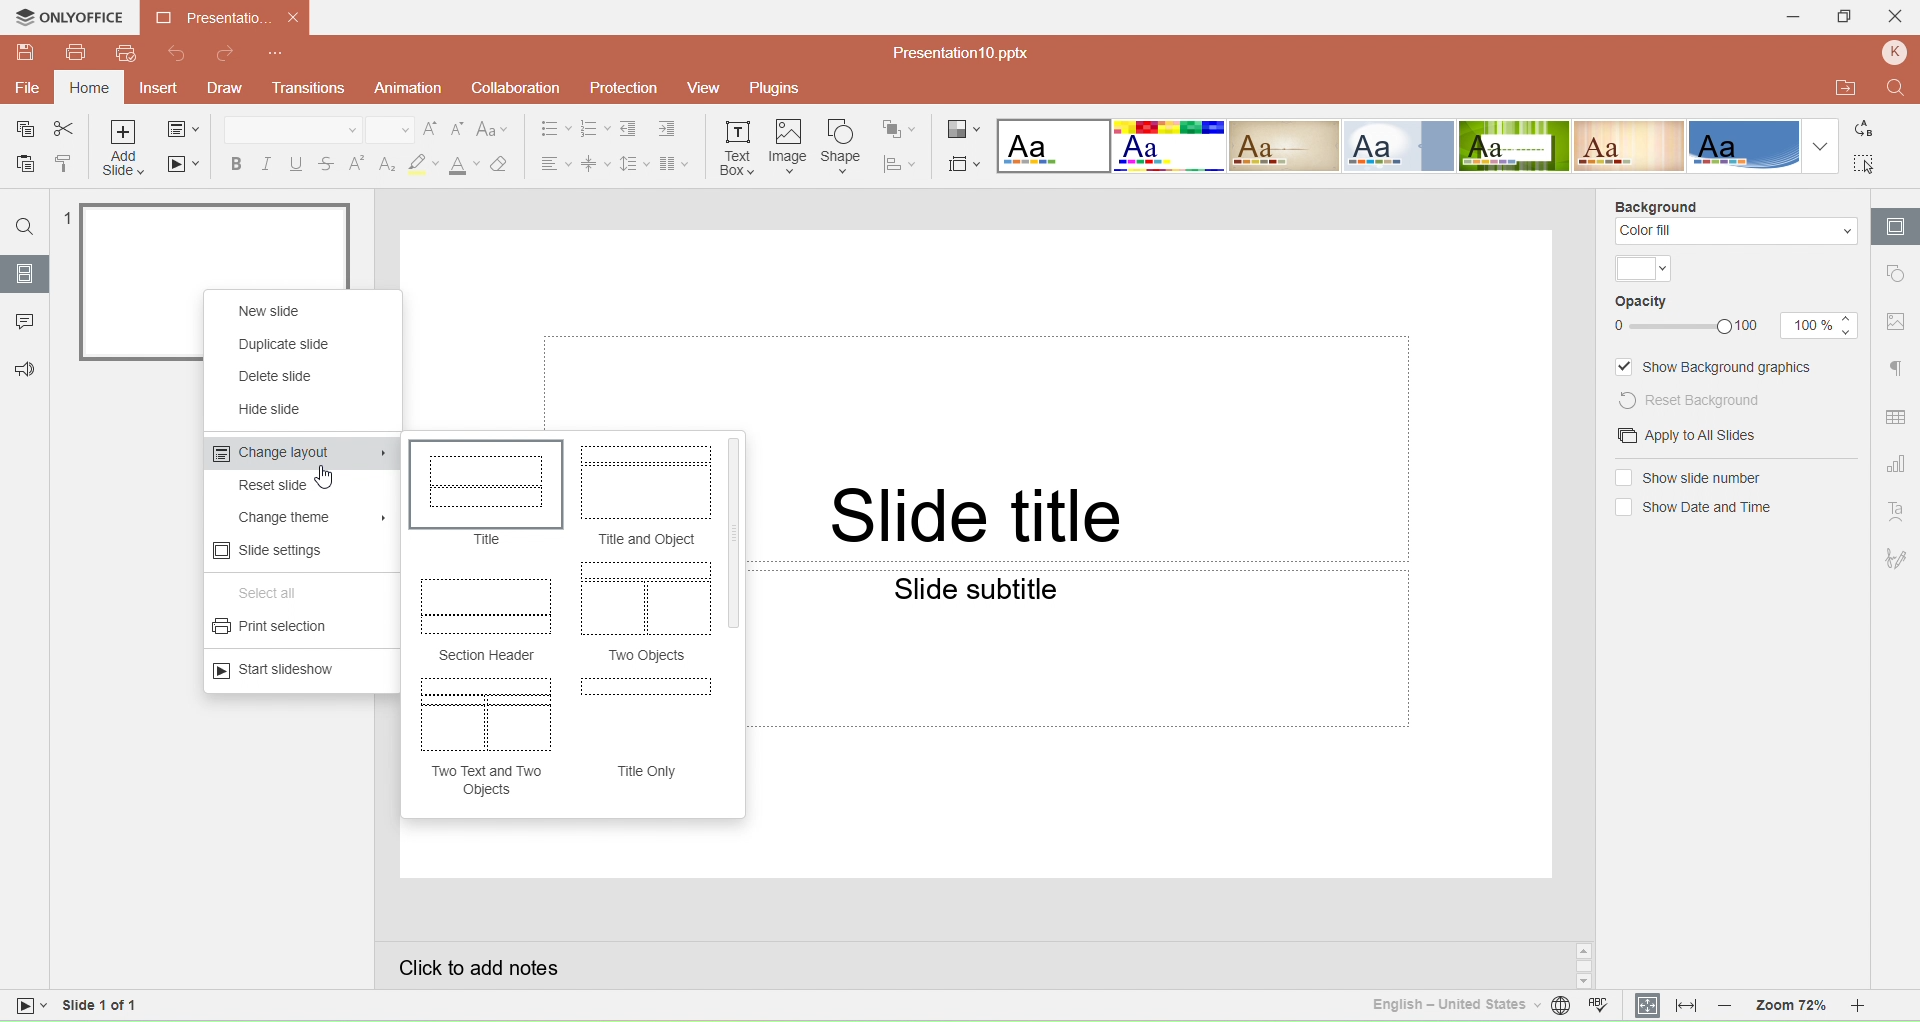  I want to click on Blank, so click(1052, 146).